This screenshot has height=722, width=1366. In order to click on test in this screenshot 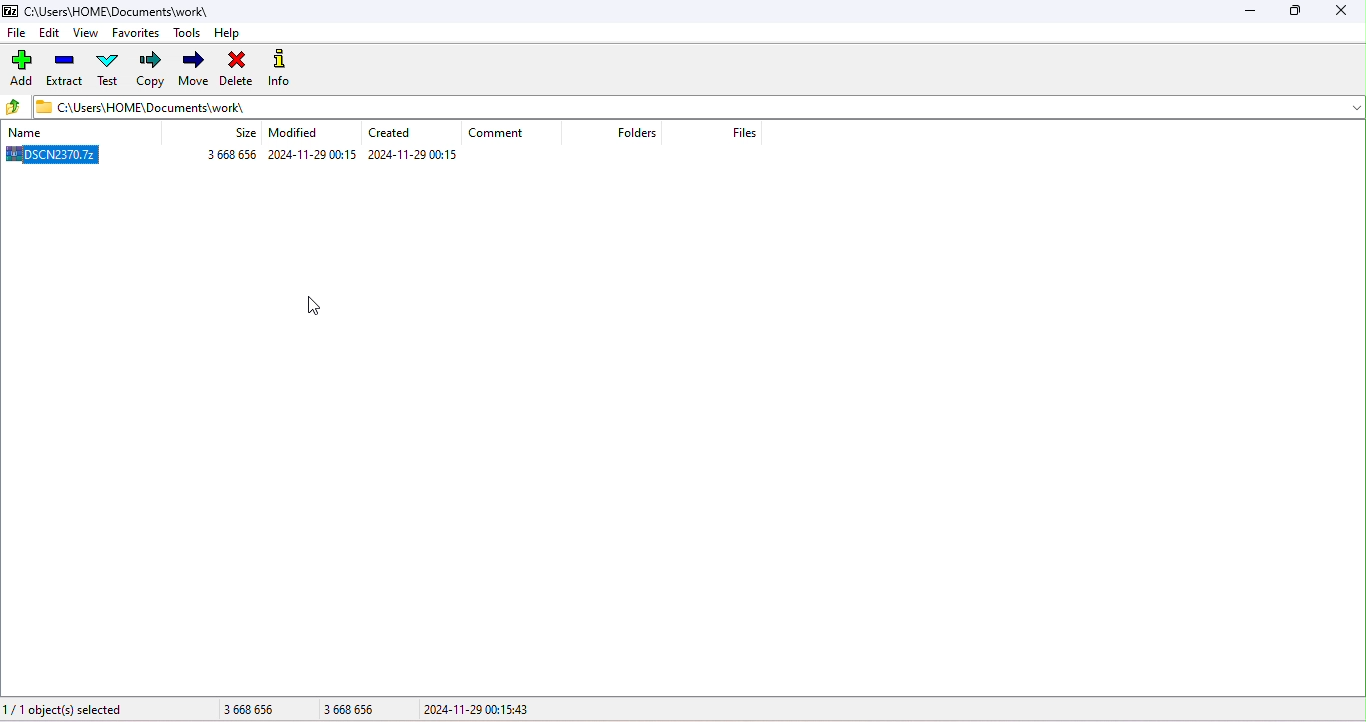, I will do `click(108, 71)`.